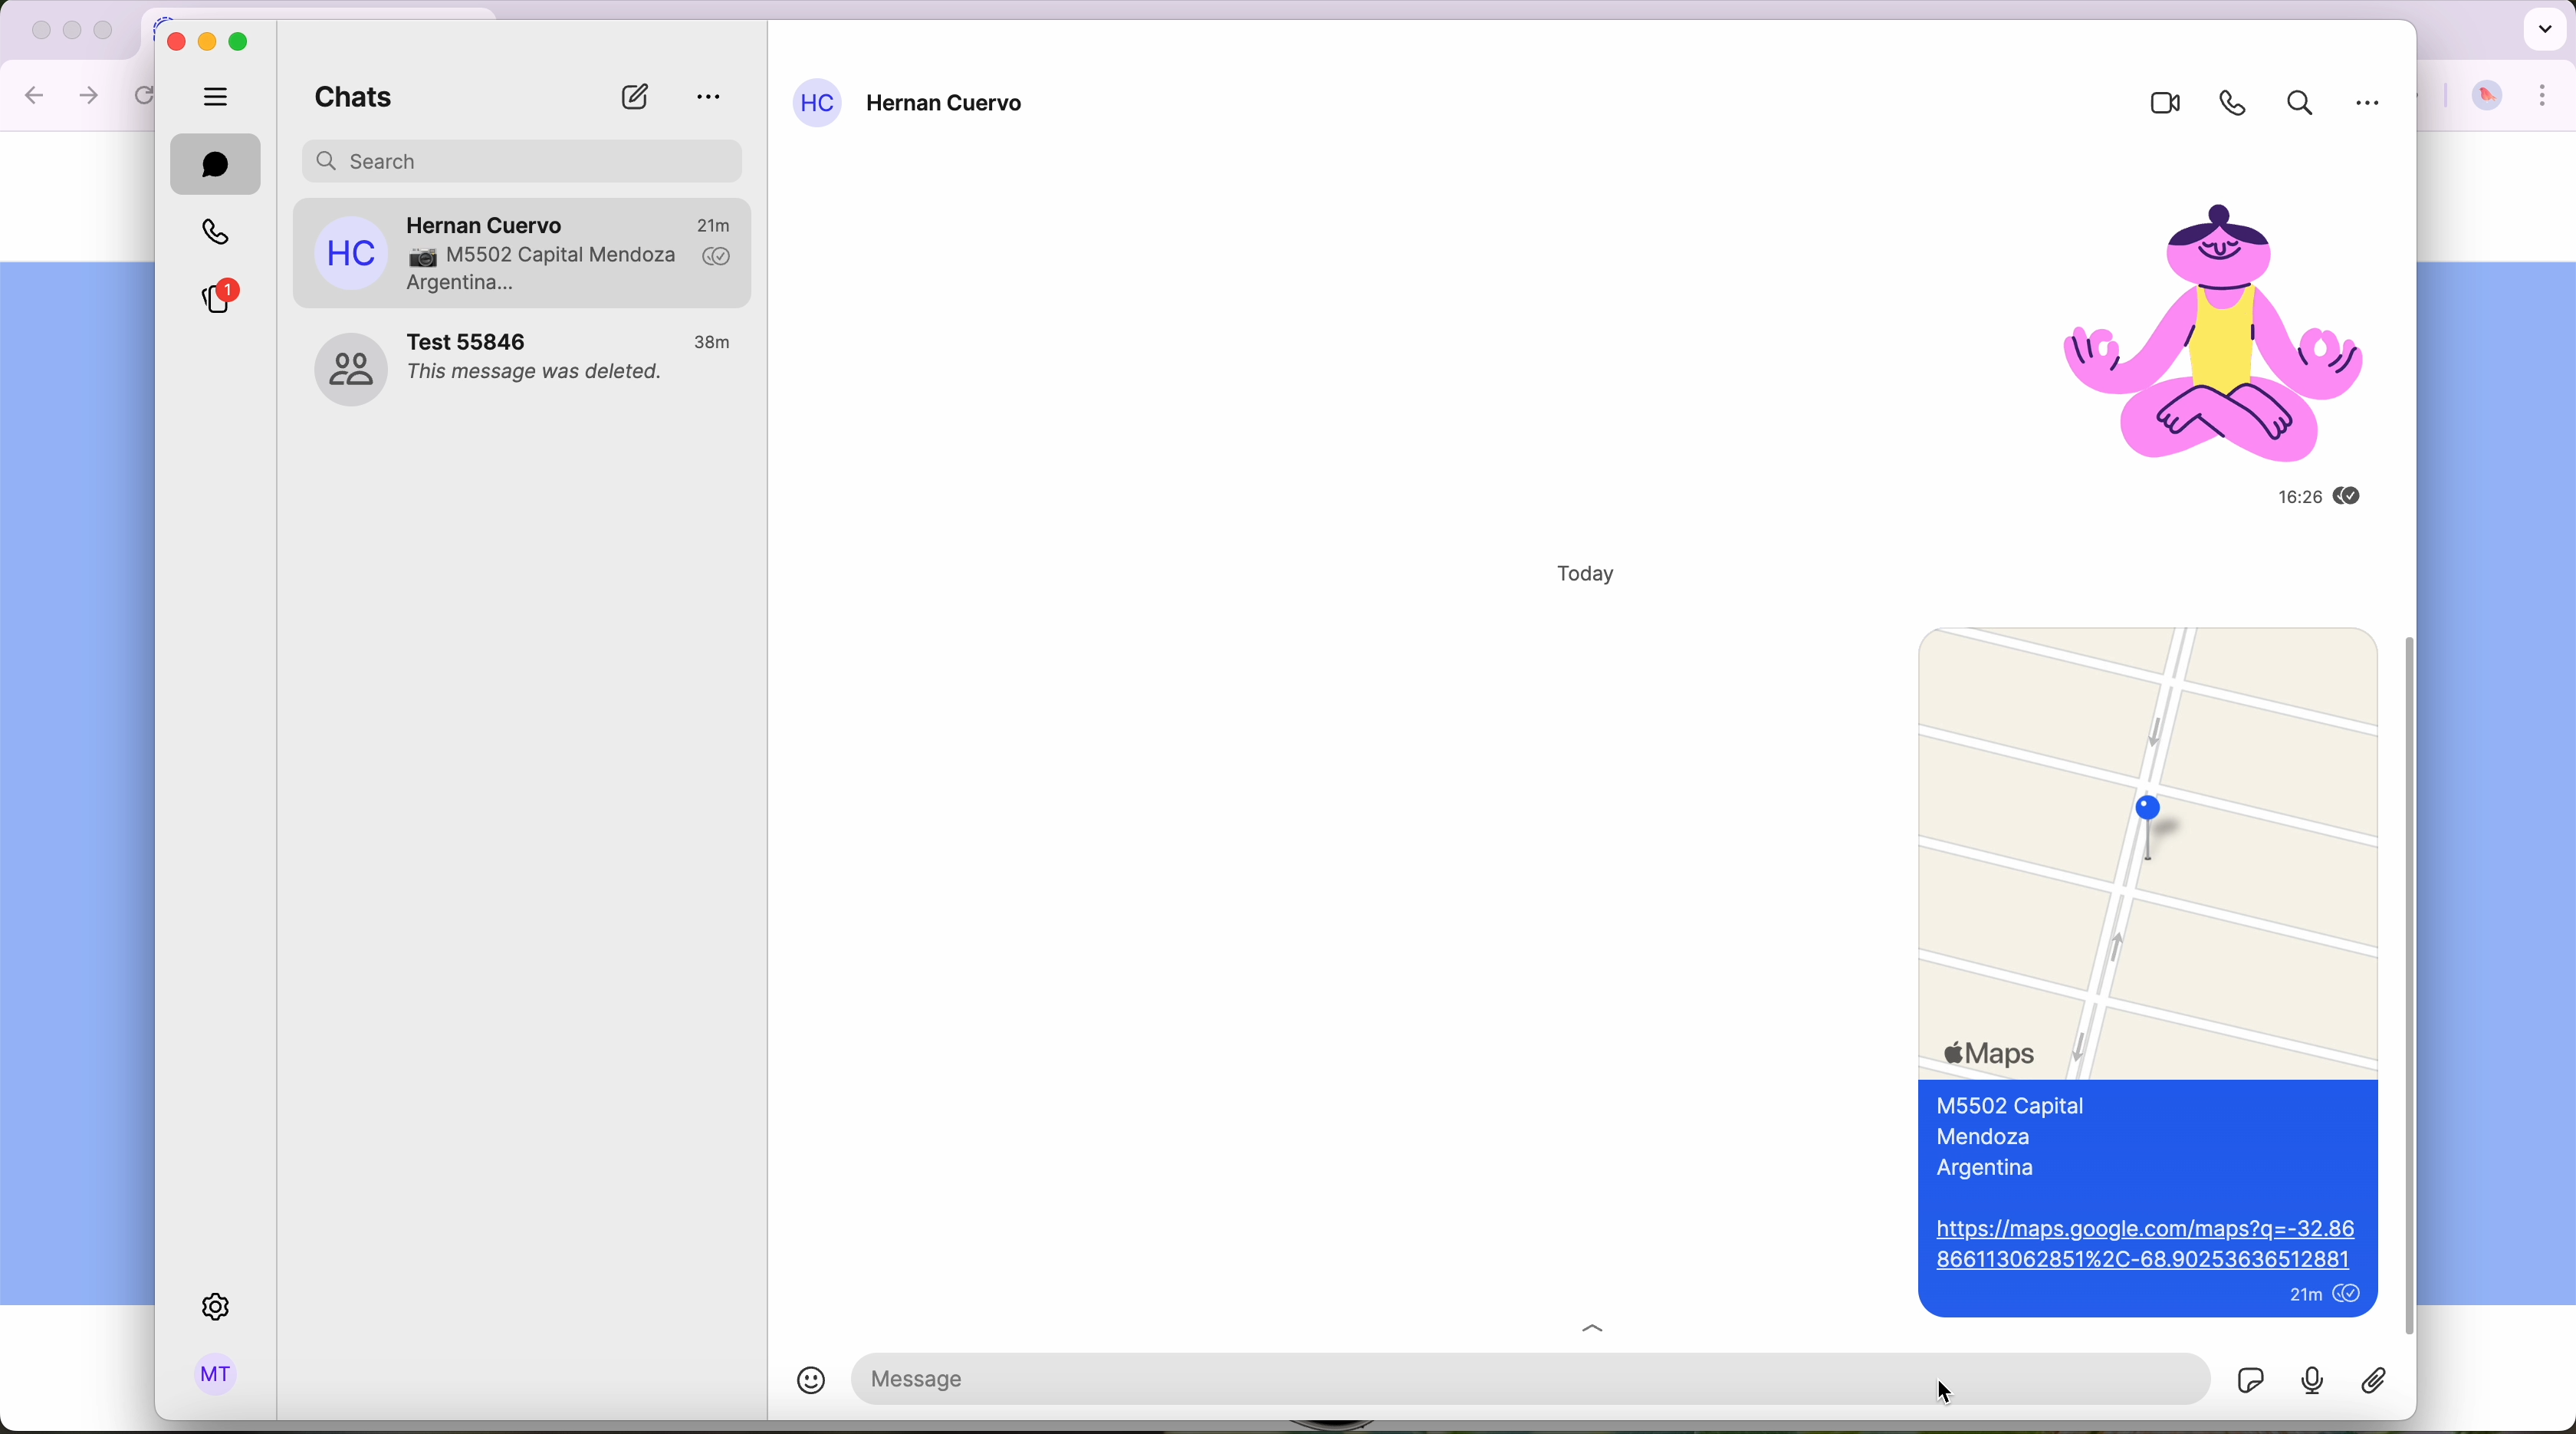 The image size is (2576, 1434). Describe the element at coordinates (216, 298) in the screenshot. I see `stories` at that location.